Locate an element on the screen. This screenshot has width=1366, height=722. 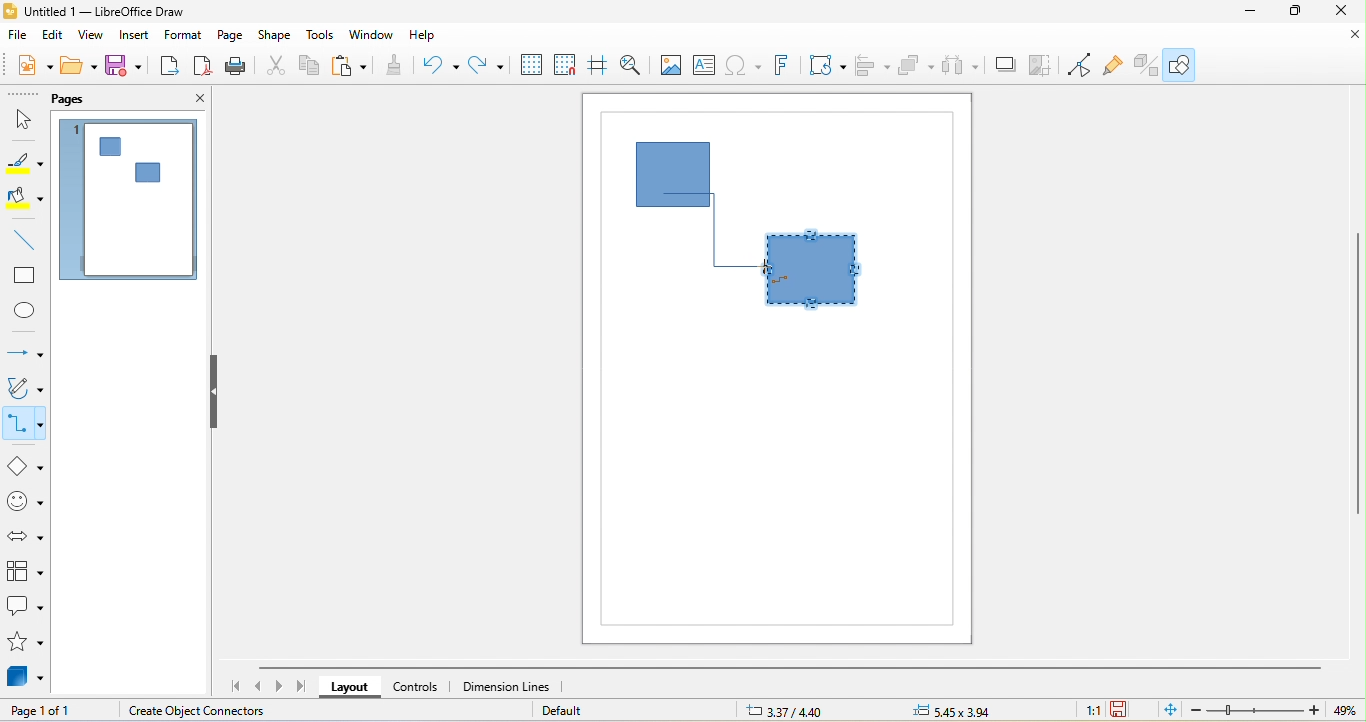
block arrow is located at coordinates (27, 537).